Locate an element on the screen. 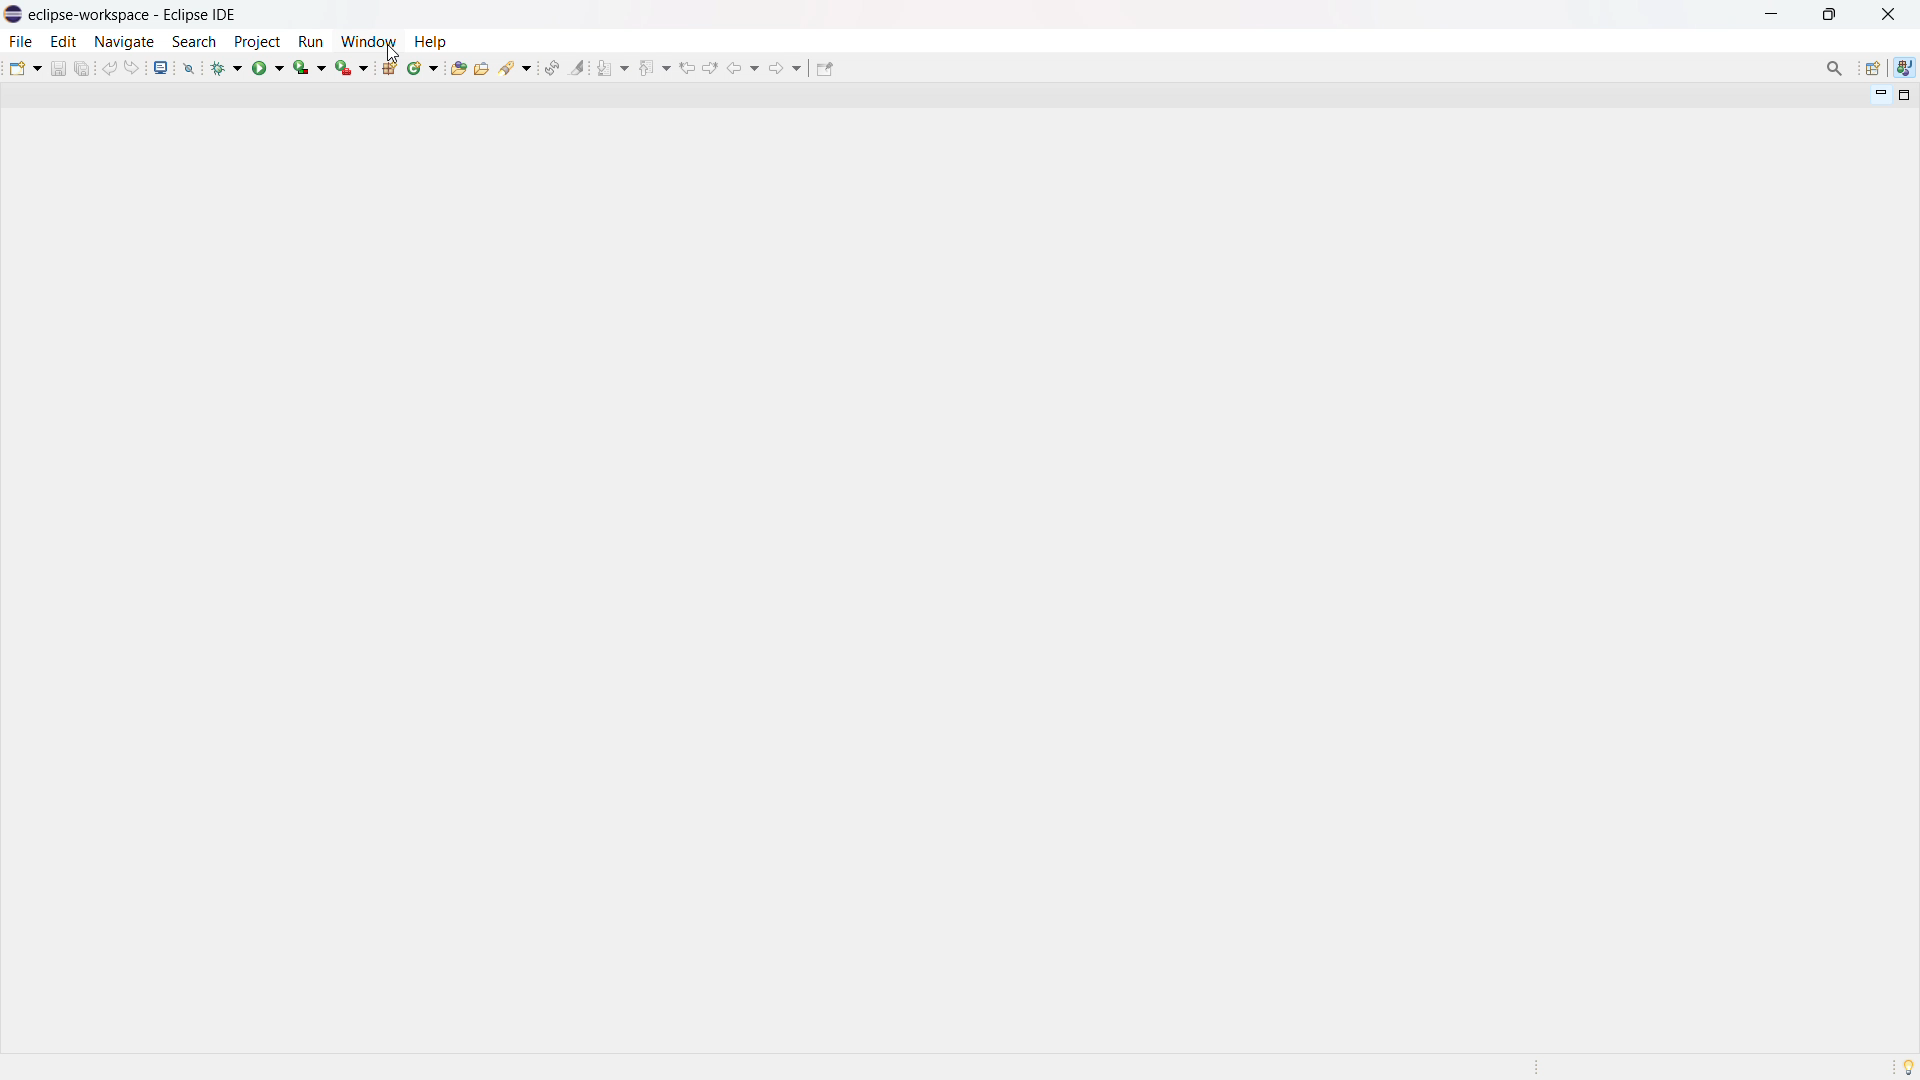 Image resolution: width=1920 pixels, height=1080 pixels. coverage is located at coordinates (310, 67).